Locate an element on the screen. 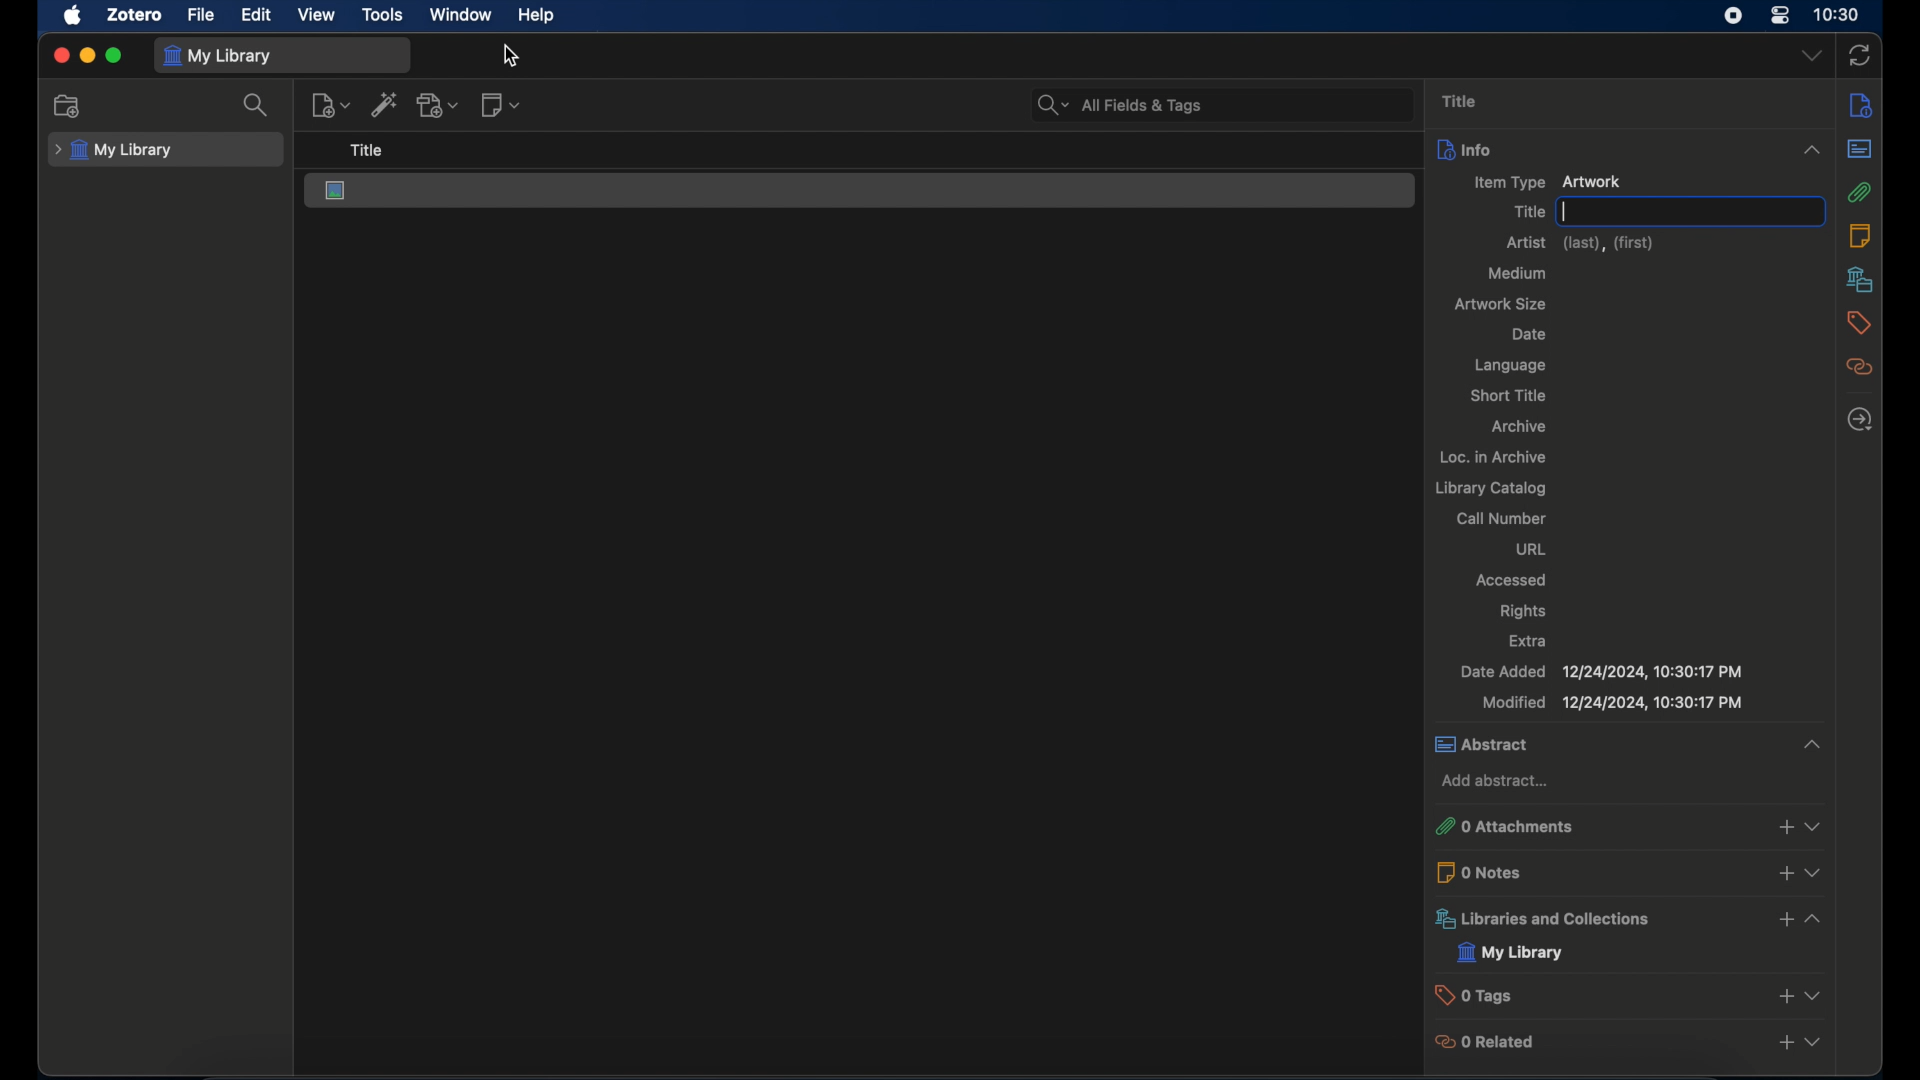 This screenshot has height=1080, width=1920. edit is located at coordinates (259, 14).